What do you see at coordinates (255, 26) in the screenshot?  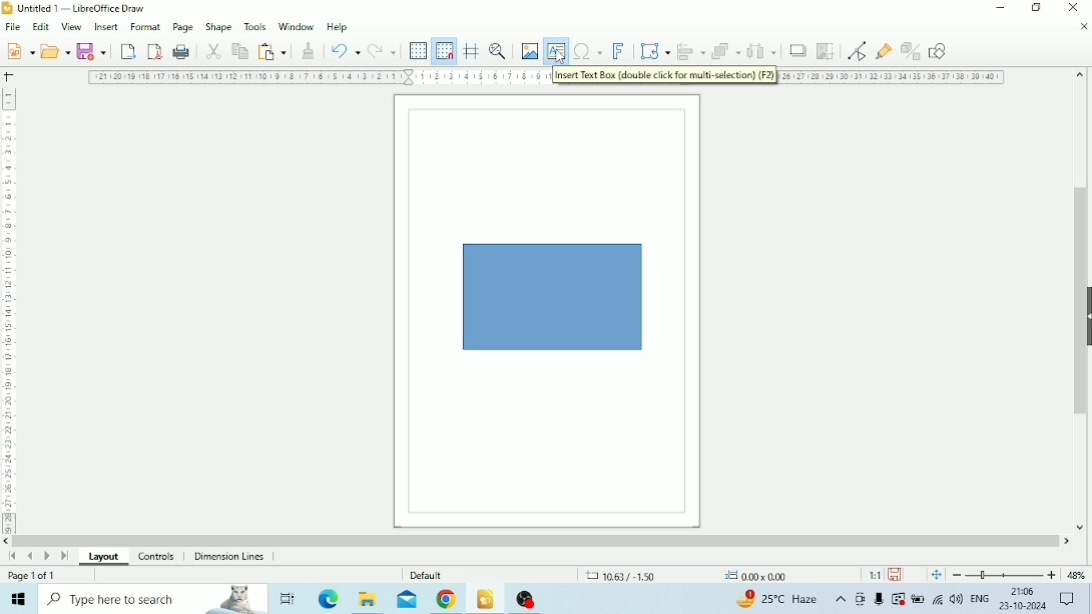 I see `Tools` at bounding box center [255, 26].